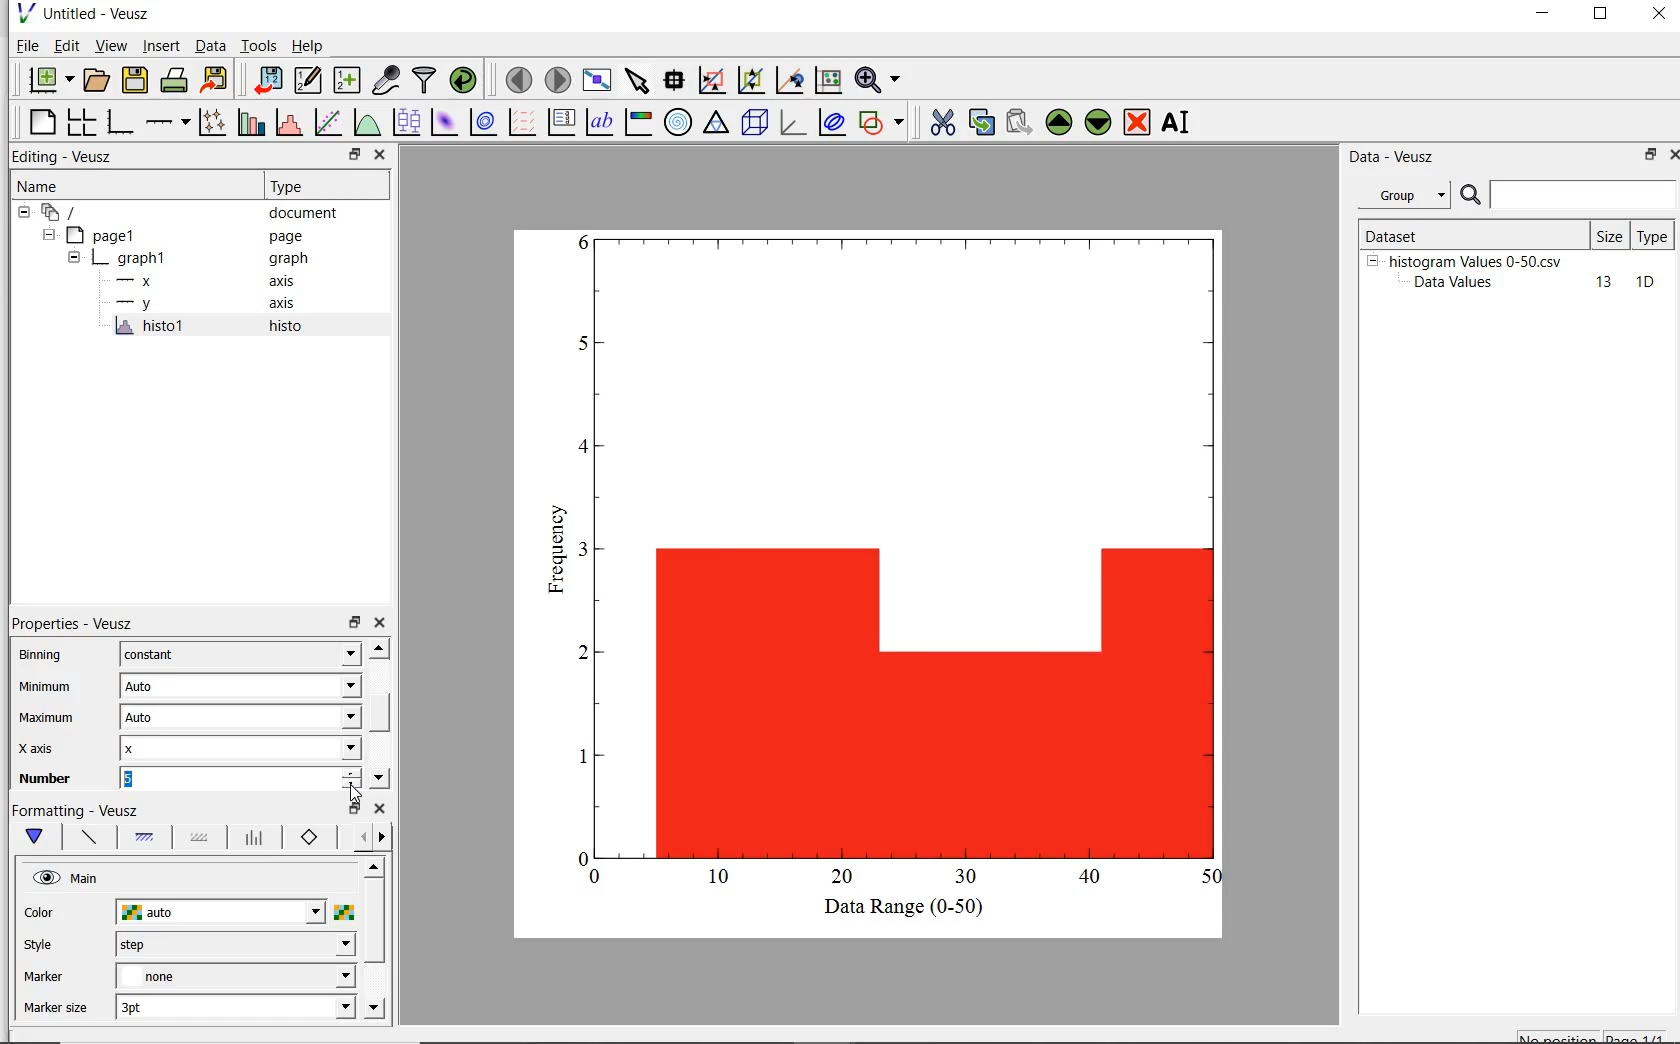 Image resolution: width=1680 pixels, height=1044 pixels. What do you see at coordinates (310, 838) in the screenshot?
I see `marker border` at bounding box center [310, 838].